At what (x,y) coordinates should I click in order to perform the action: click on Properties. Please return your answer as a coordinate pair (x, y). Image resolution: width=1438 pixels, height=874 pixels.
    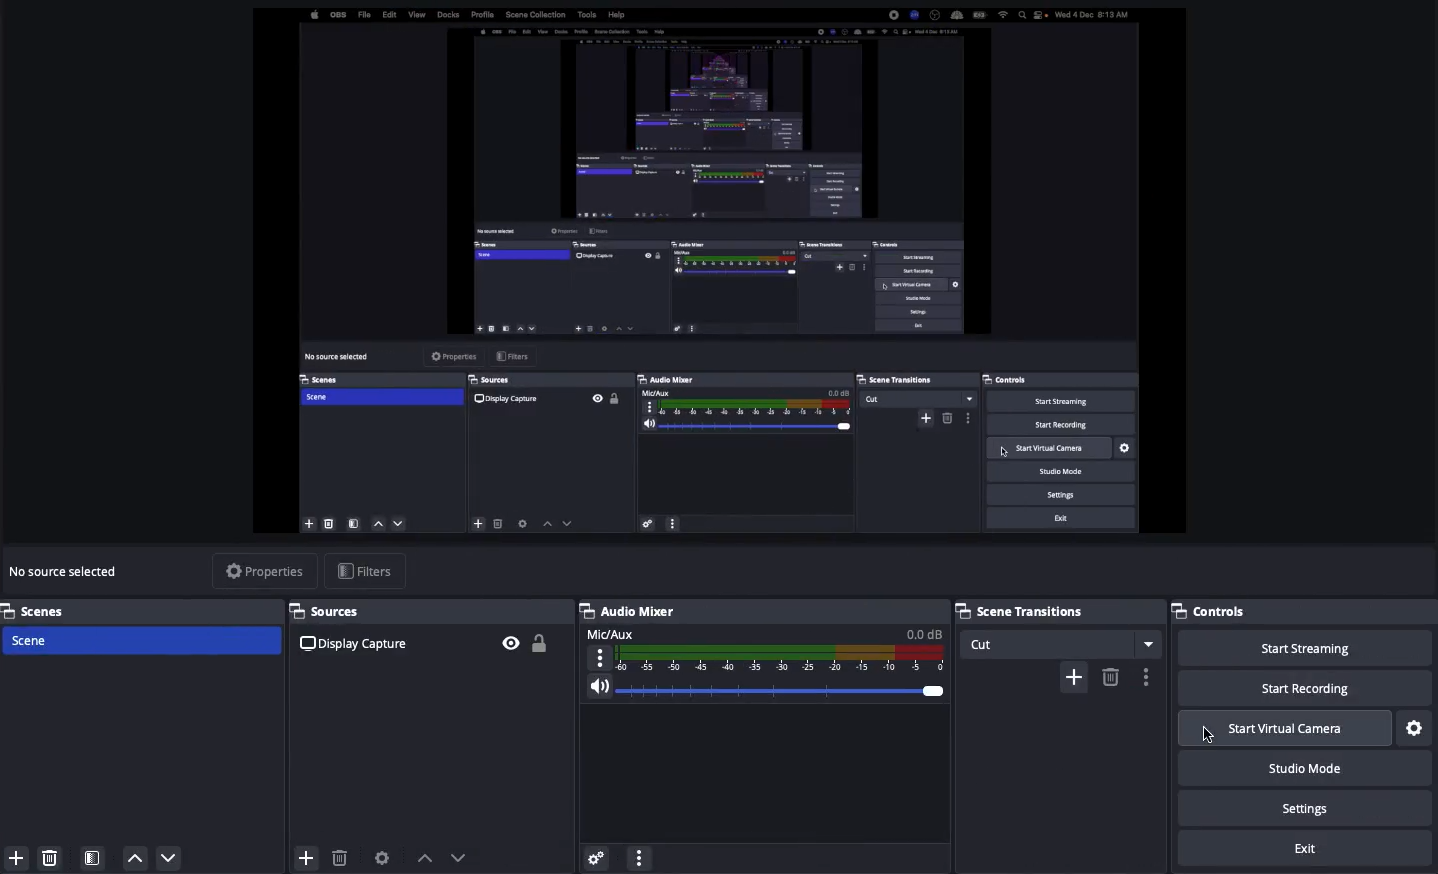
    Looking at the image, I should click on (265, 568).